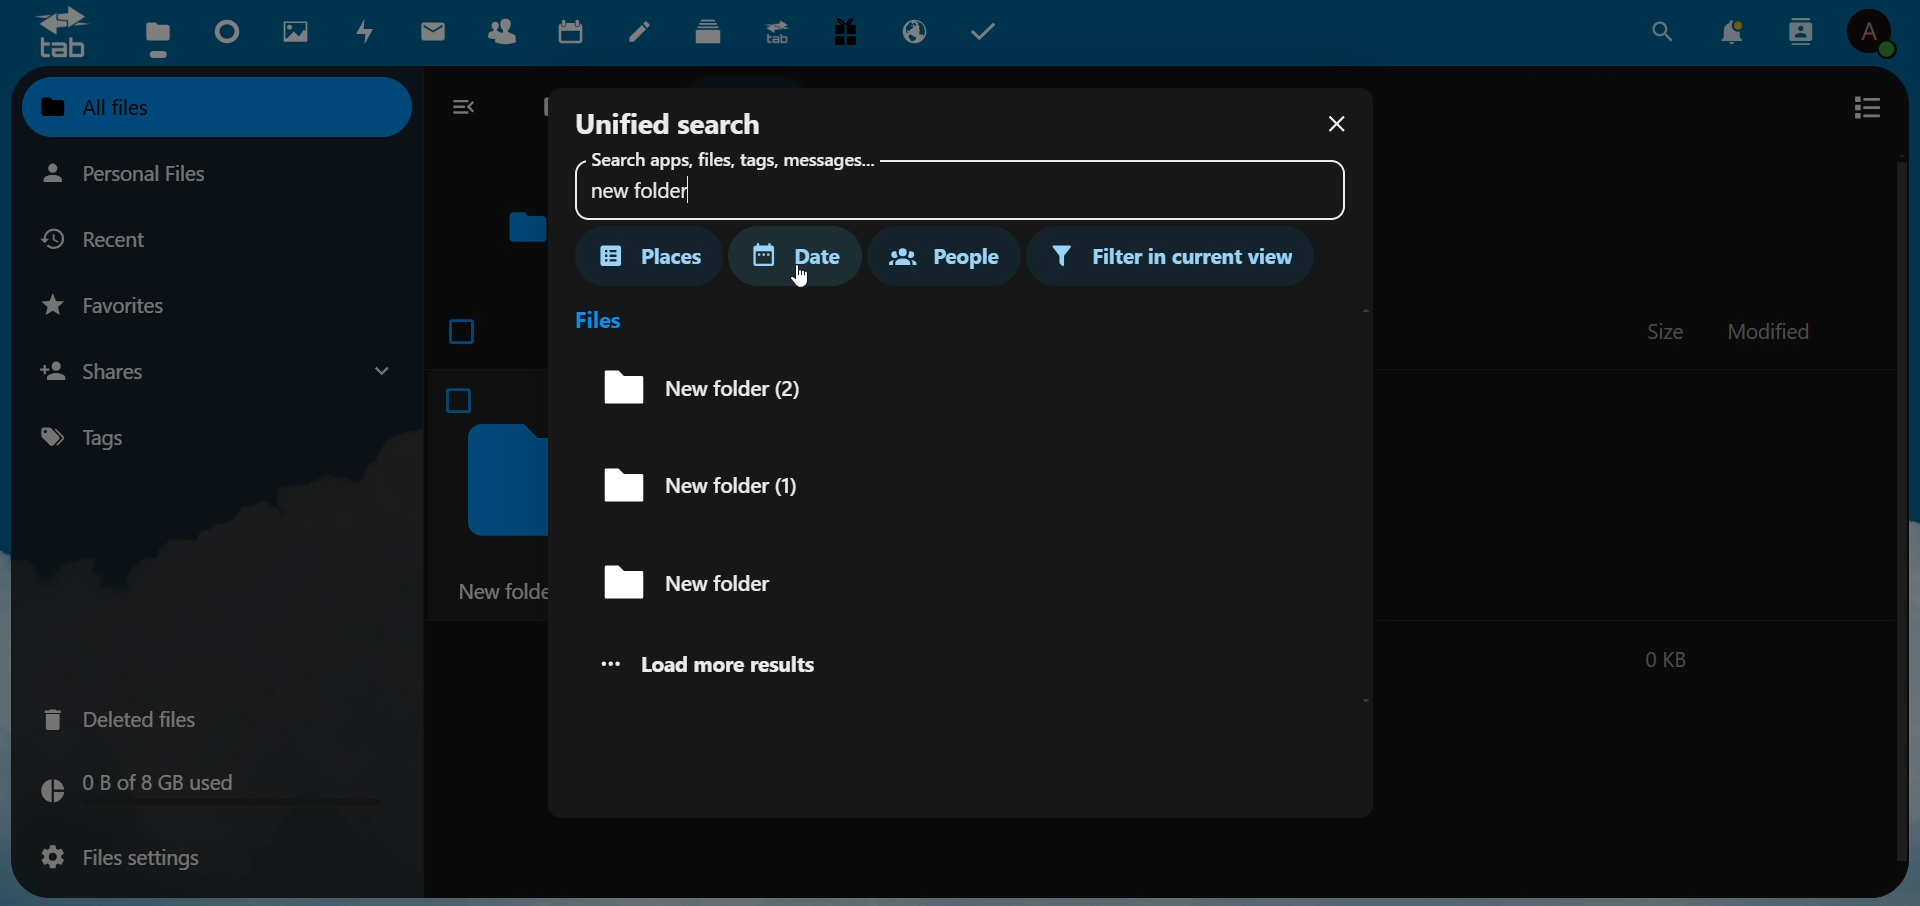 This screenshot has width=1920, height=906. What do you see at coordinates (454, 401) in the screenshot?
I see `checkbox` at bounding box center [454, 401].